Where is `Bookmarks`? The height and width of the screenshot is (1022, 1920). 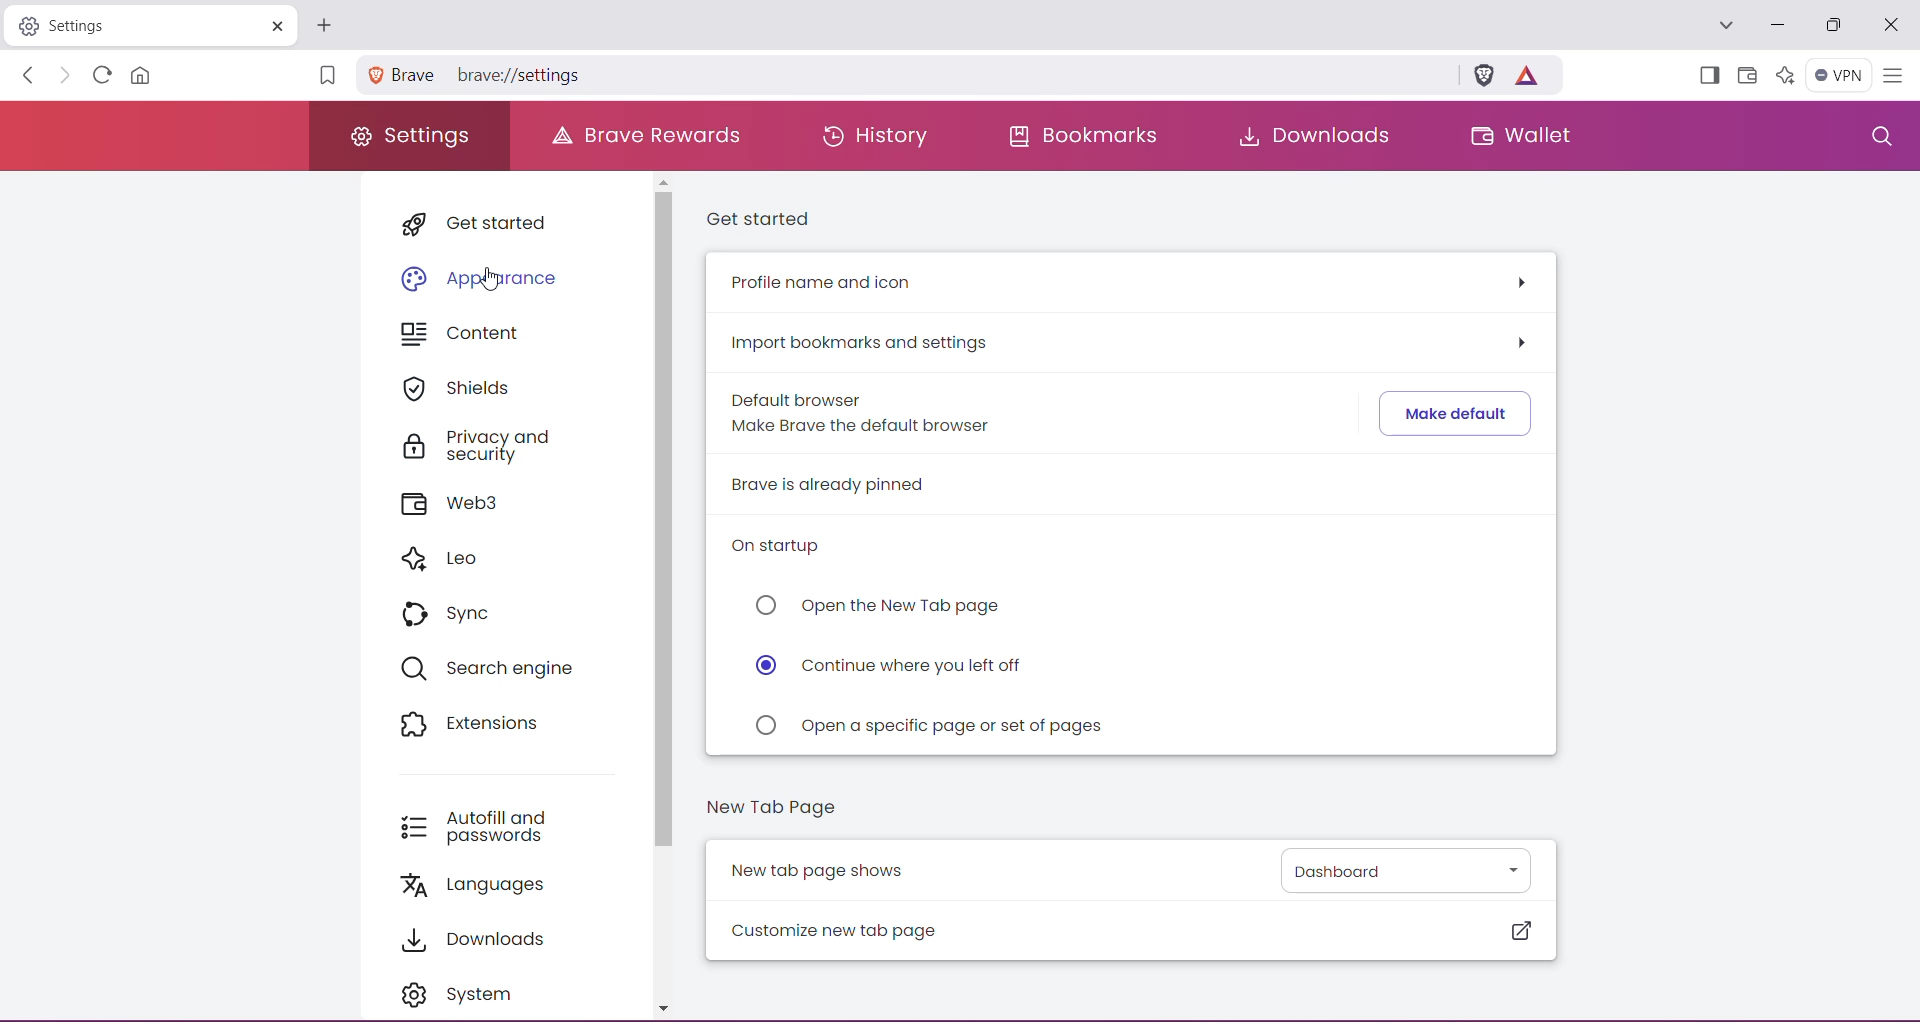
Bookmarks is located at coordinates (1085, 135).